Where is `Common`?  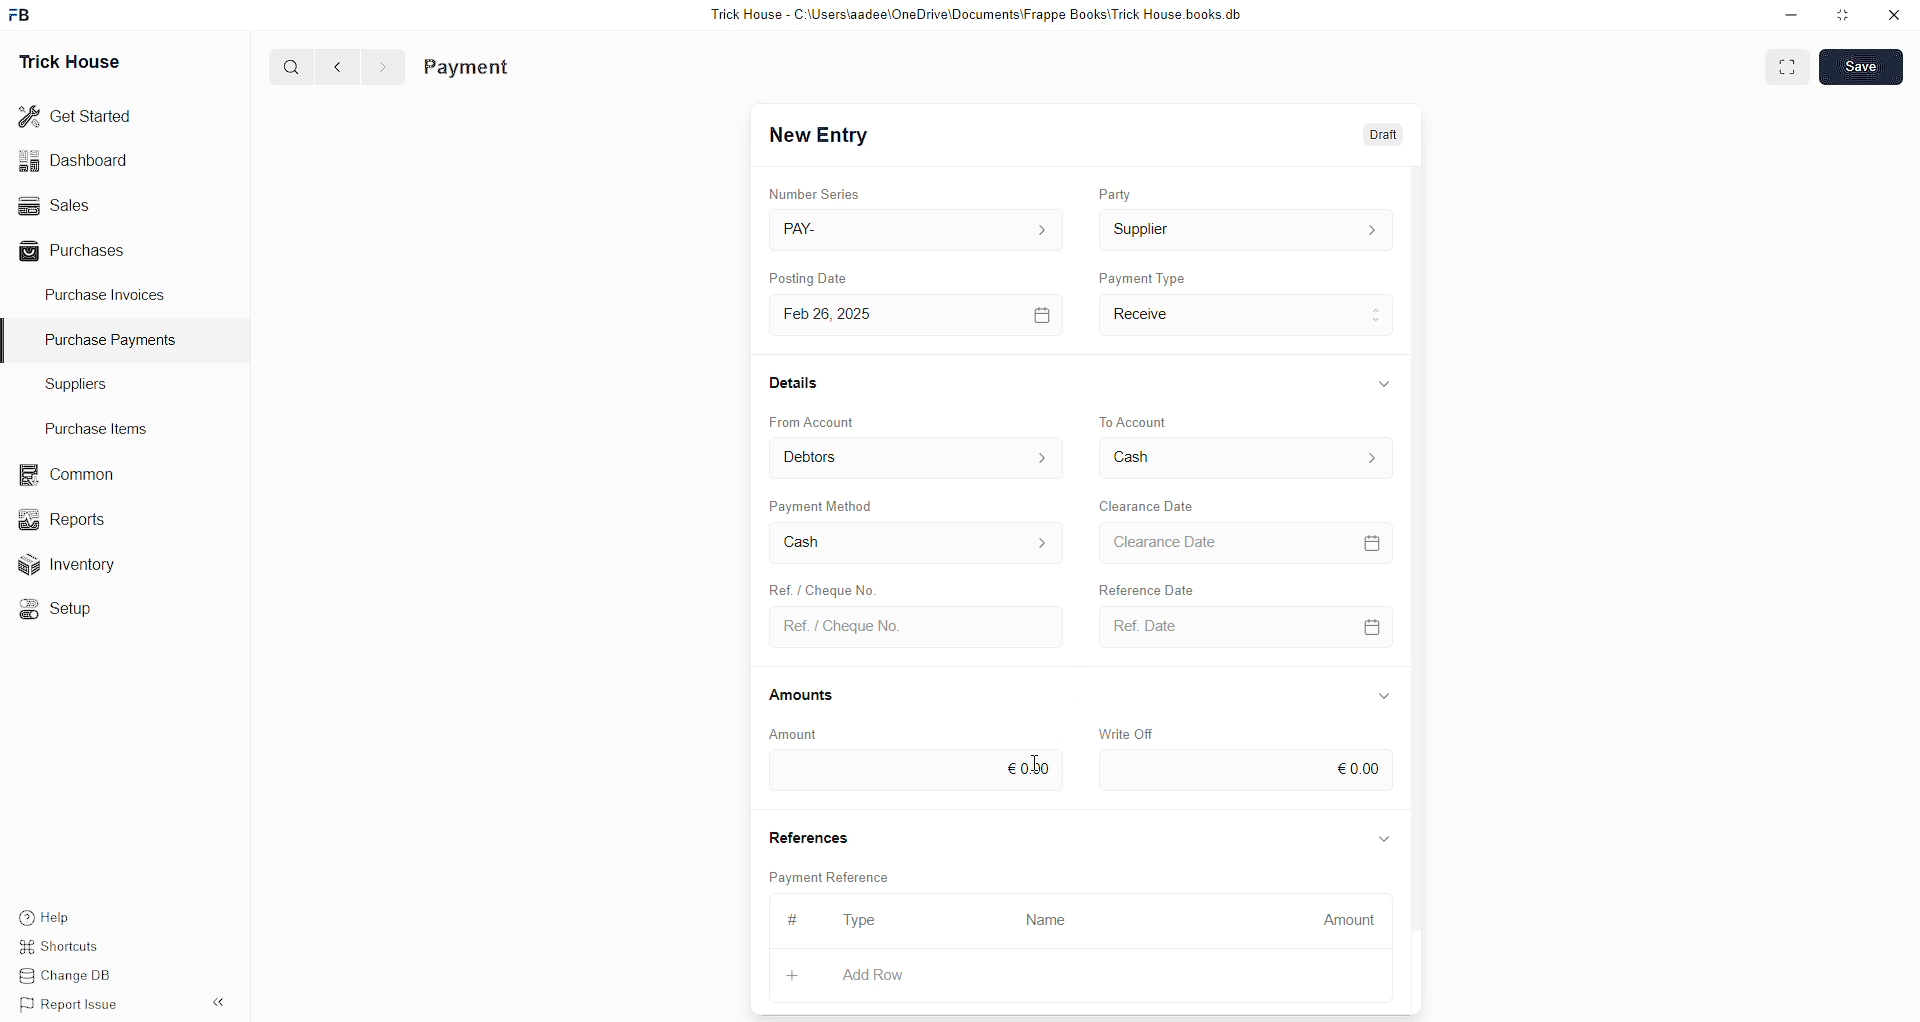 Common is located at coordinates (63, 473).